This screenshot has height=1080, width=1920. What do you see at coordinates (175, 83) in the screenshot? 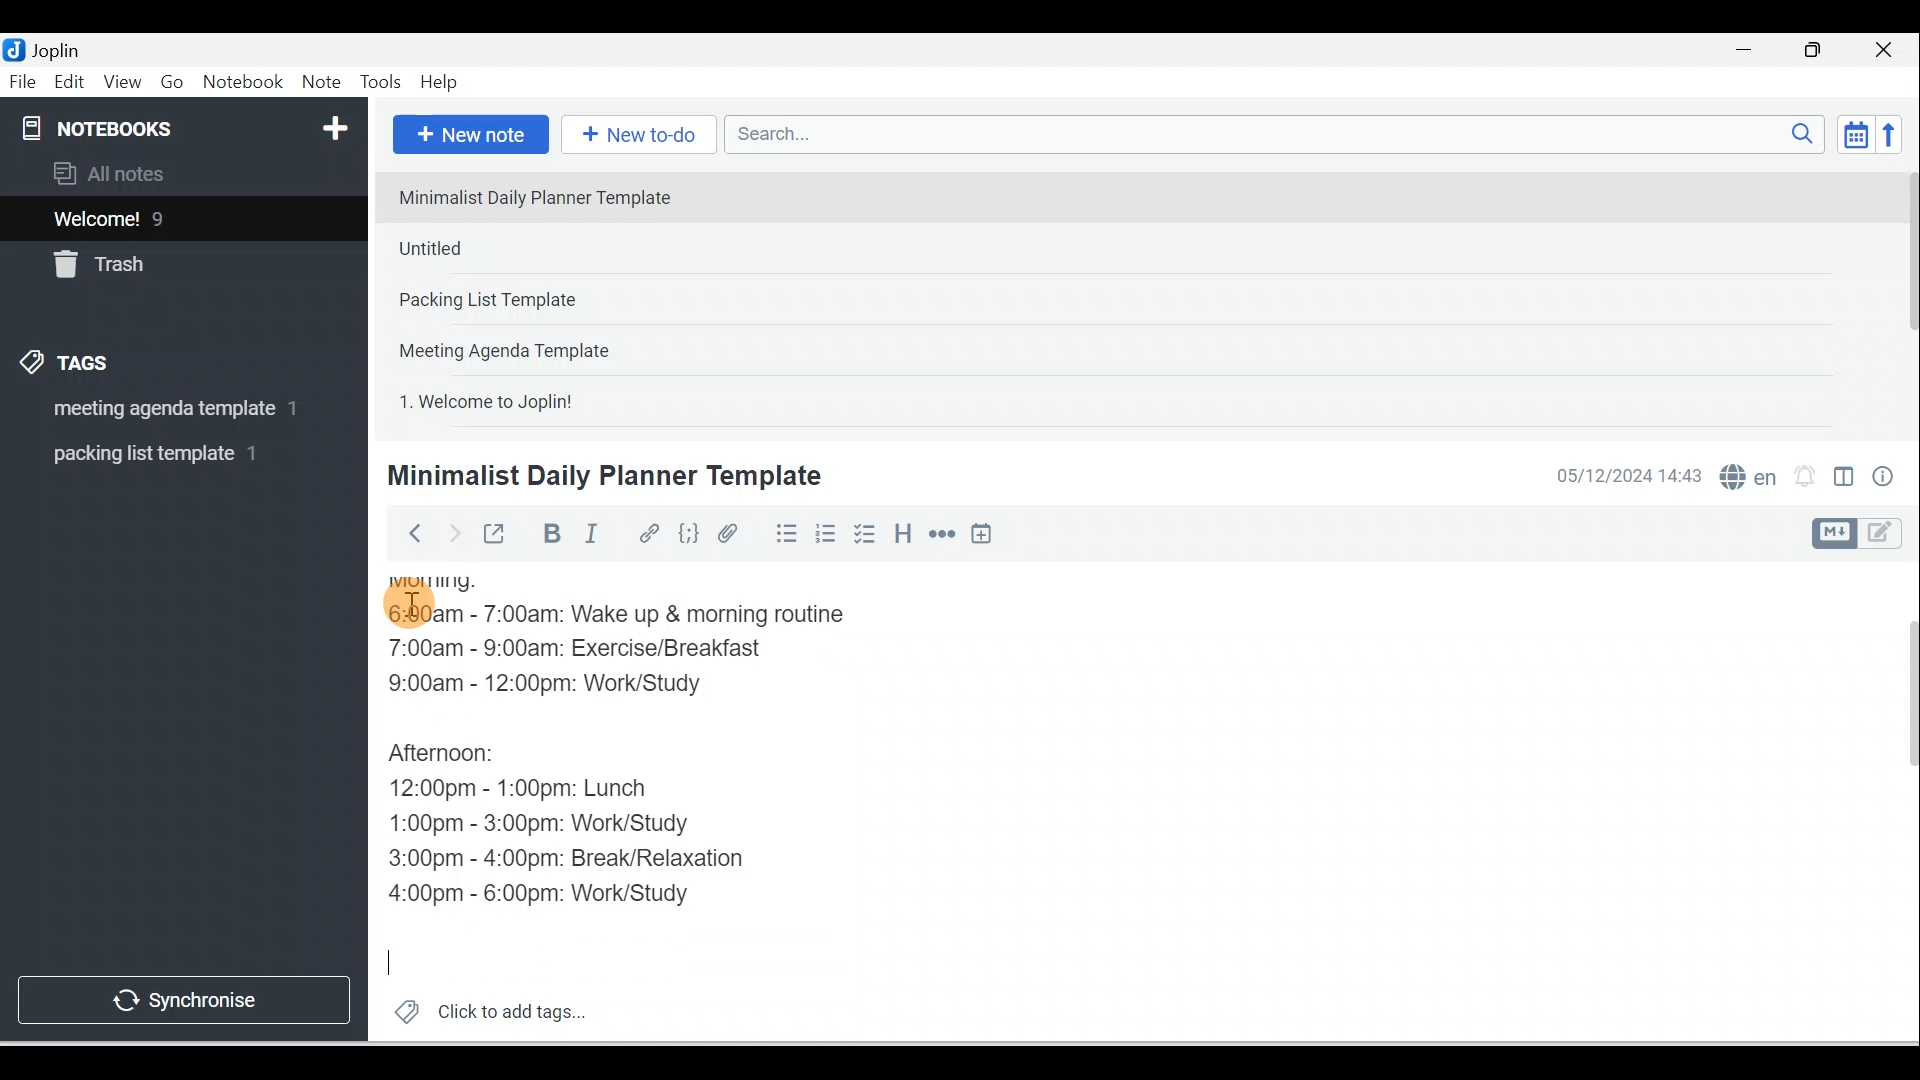
I see `Go` at bounding box center [175, 83].